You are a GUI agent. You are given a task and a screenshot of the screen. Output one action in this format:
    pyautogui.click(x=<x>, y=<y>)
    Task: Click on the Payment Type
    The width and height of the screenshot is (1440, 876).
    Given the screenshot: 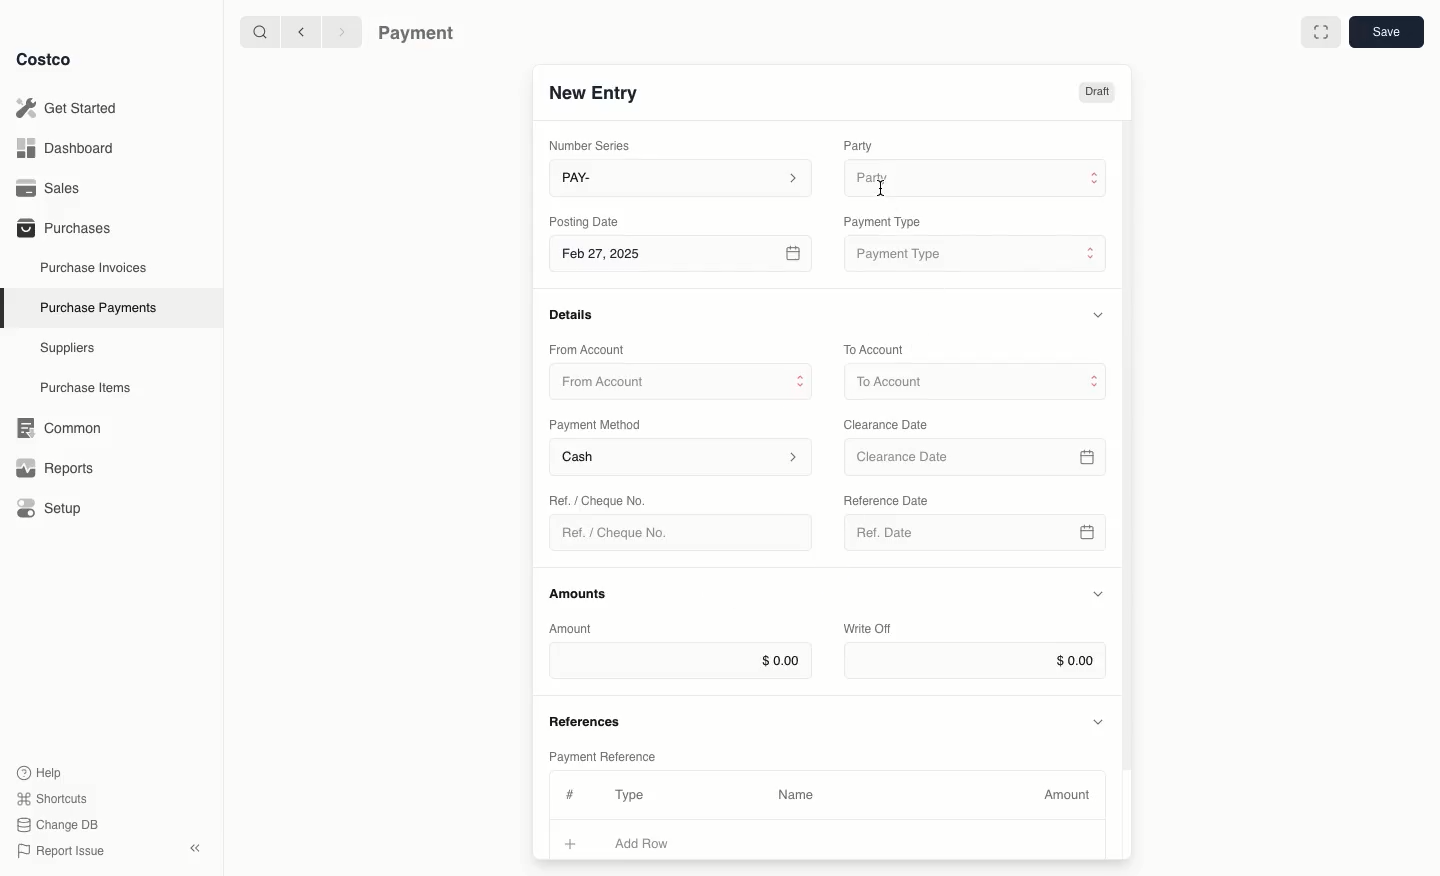 What is the action you would take?
    pyautogui.click(x=978, y=252)
    